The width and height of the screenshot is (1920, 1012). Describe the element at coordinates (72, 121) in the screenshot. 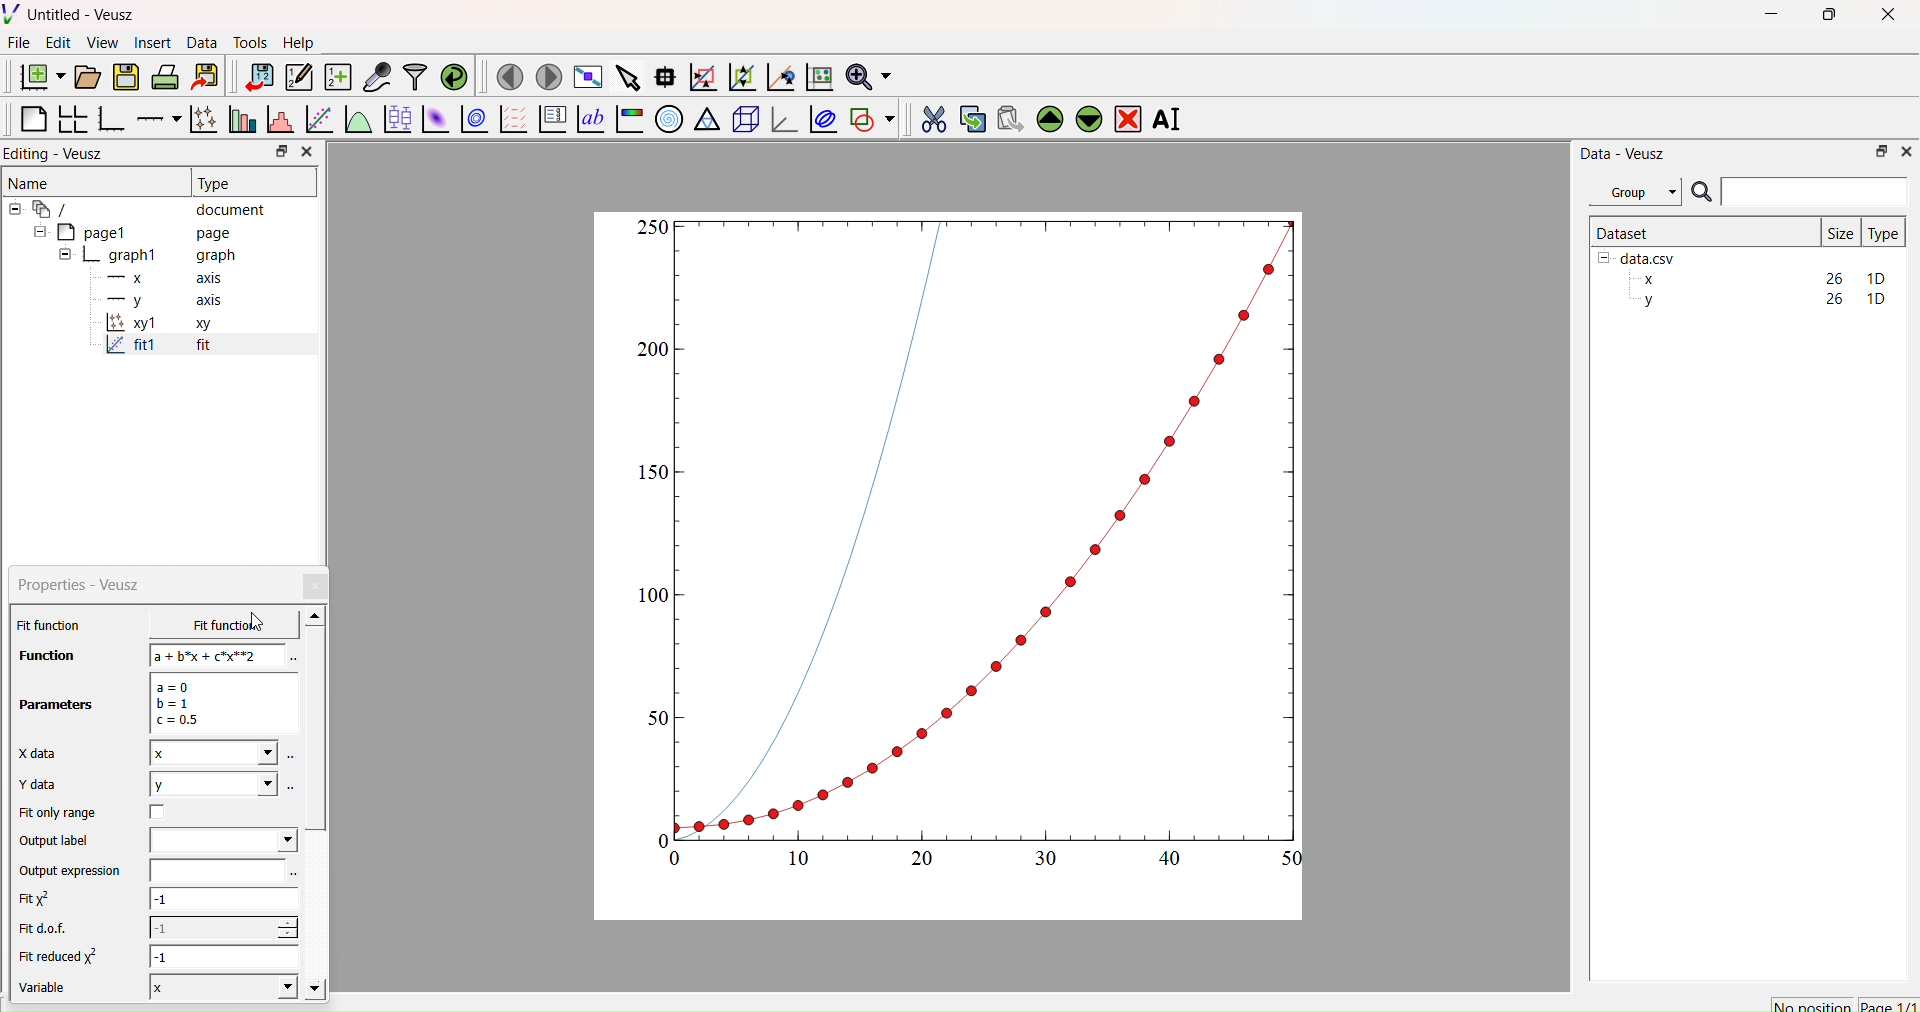

I see `Arrange graphs in grid` at that location.